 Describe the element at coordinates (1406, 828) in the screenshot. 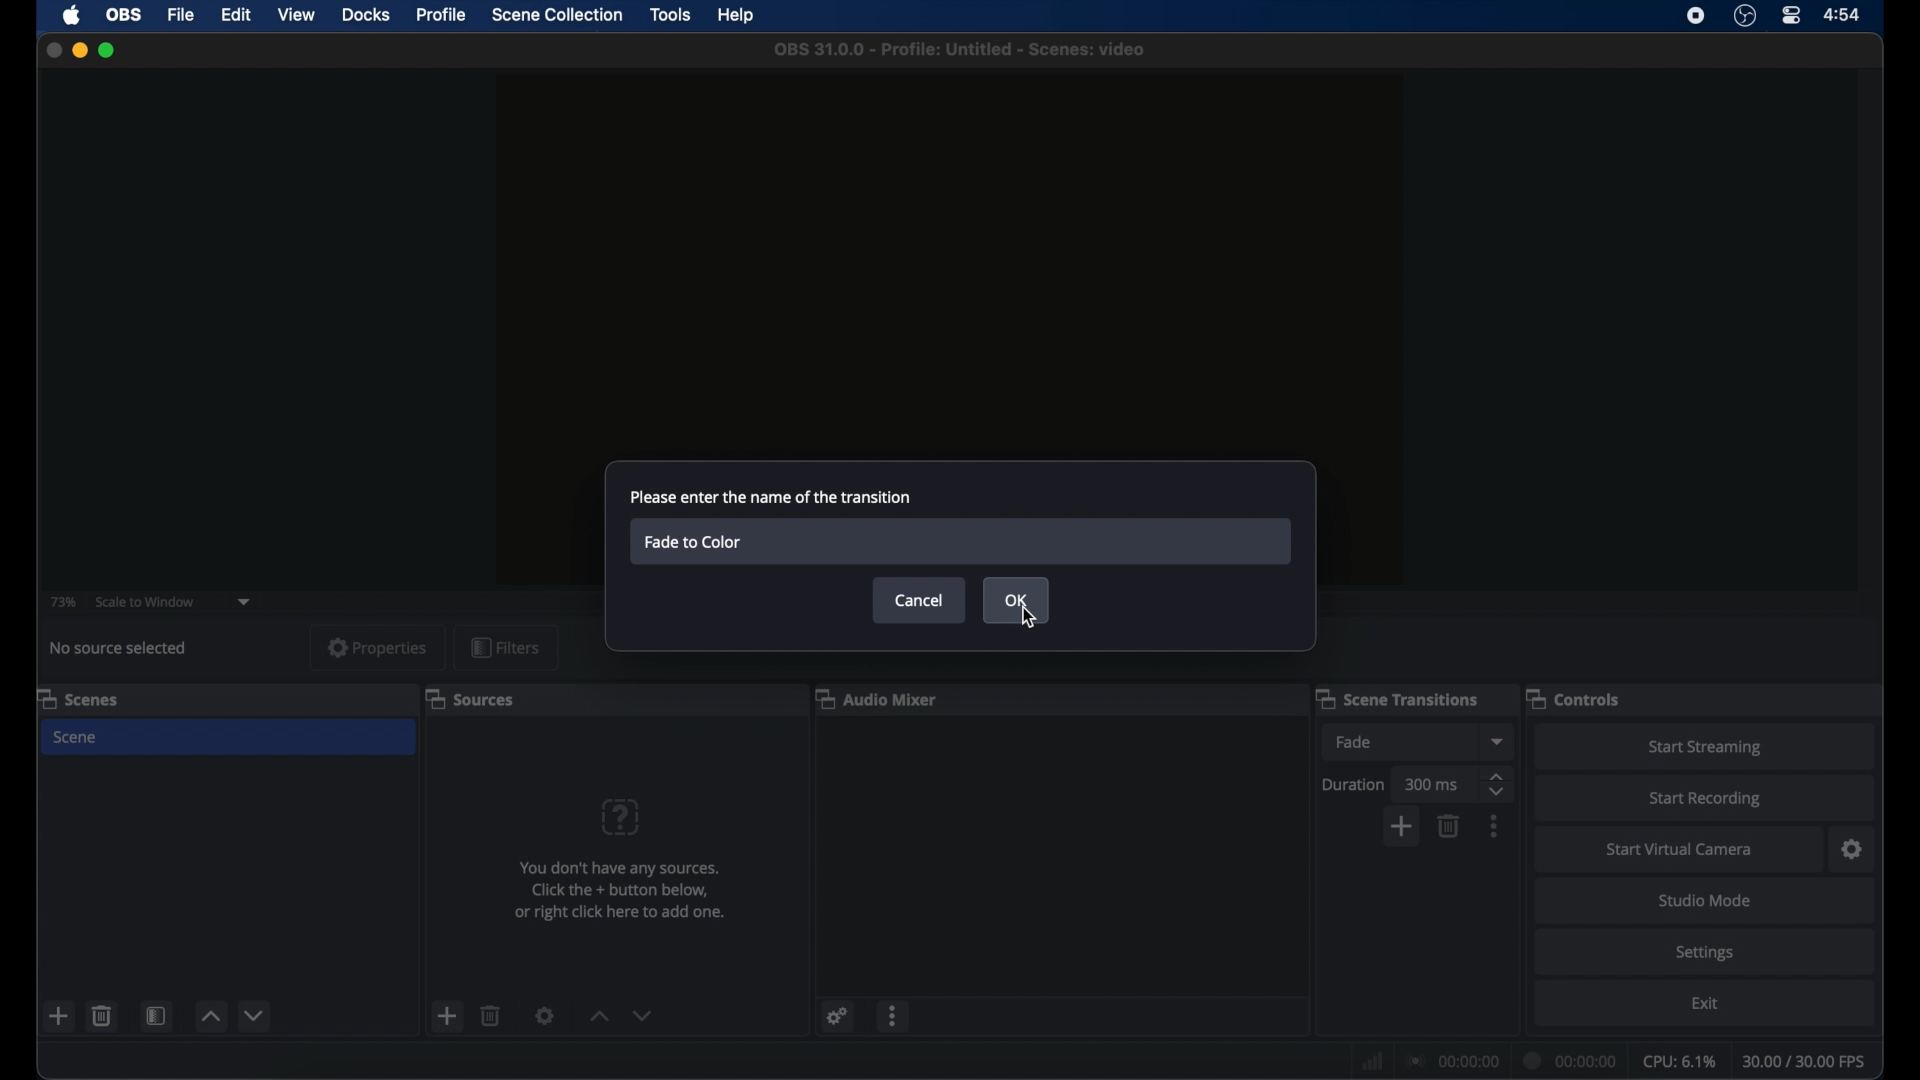

I see `add` at that location.